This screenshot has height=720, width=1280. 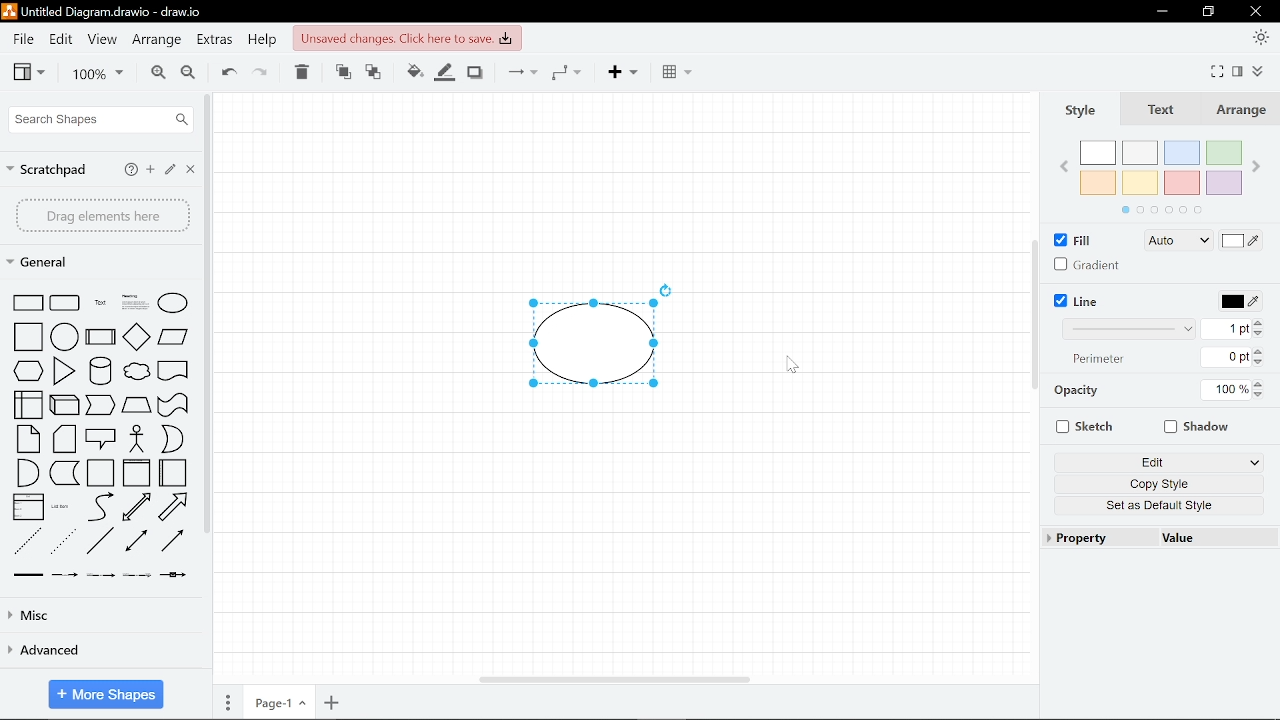 What do you see at coordinates (1103, 362) in the screenshot?
I see `Perimemeter` at bounding box center [1103, 362].